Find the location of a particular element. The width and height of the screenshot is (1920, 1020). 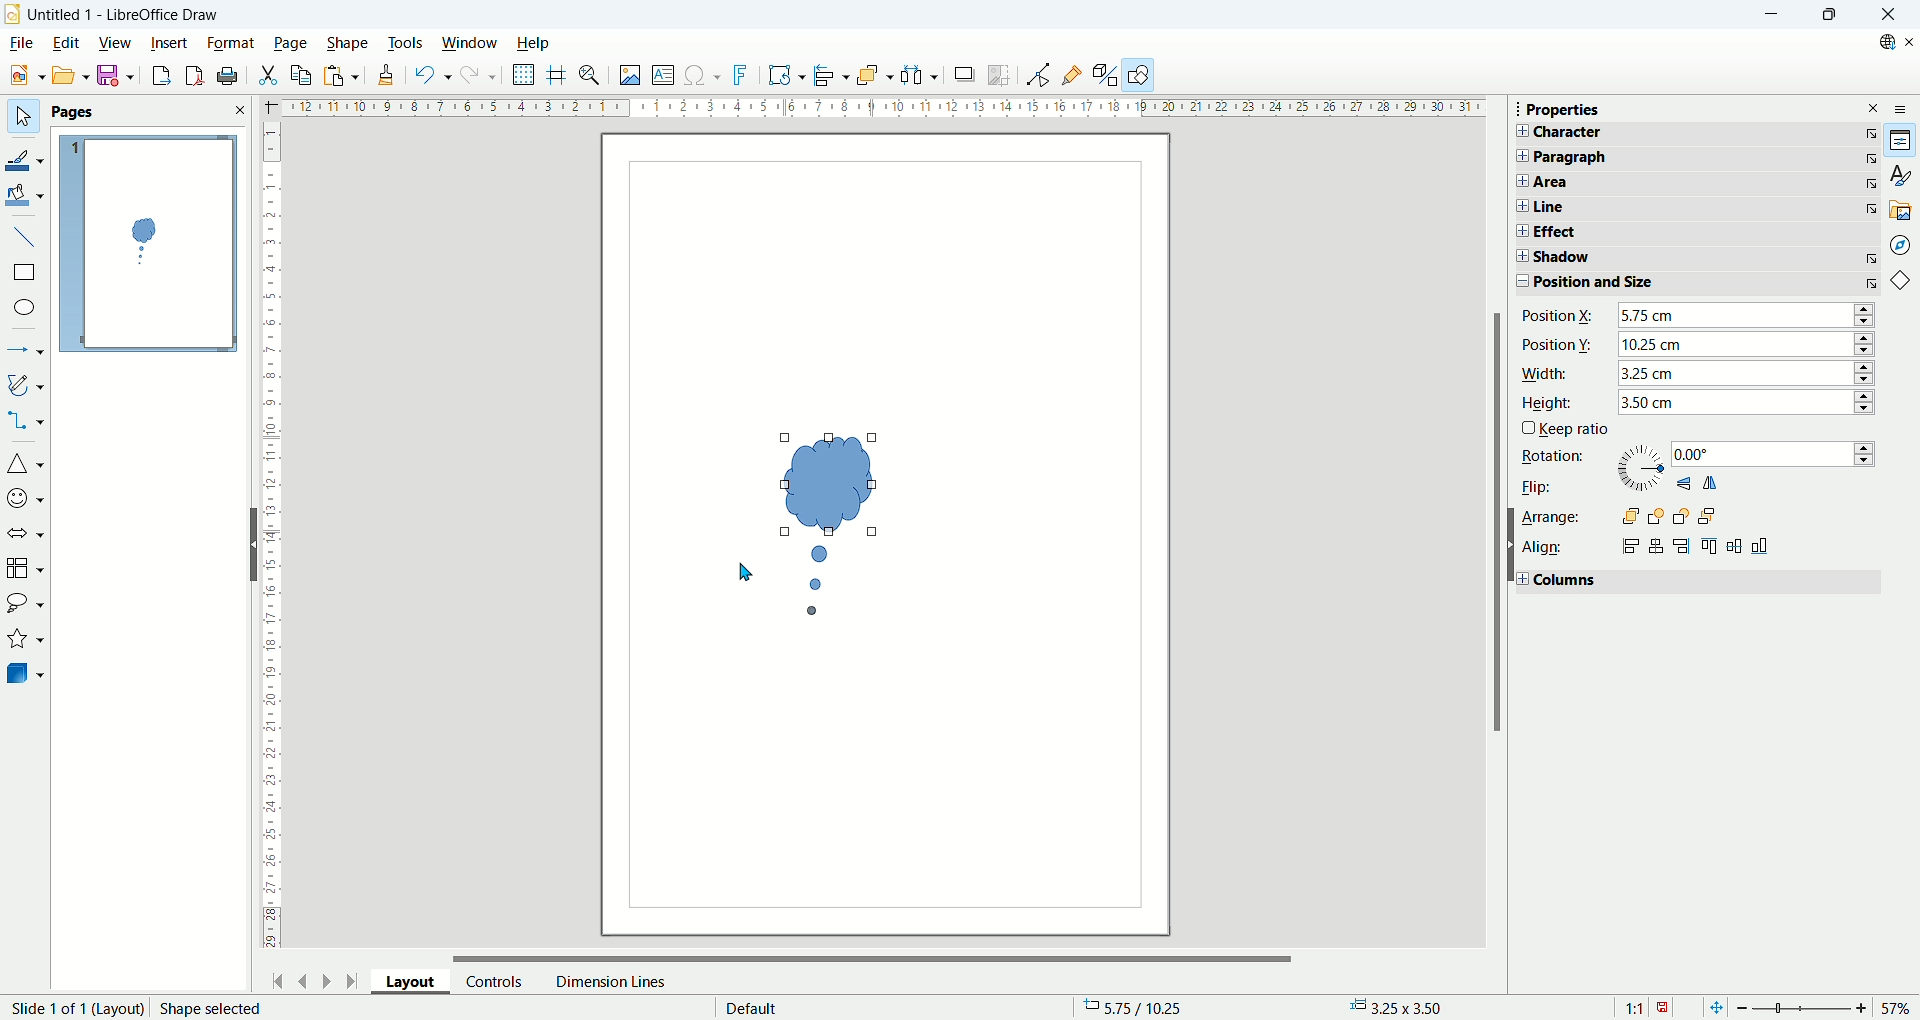

insert textbox is located at coordinates (666, 76).